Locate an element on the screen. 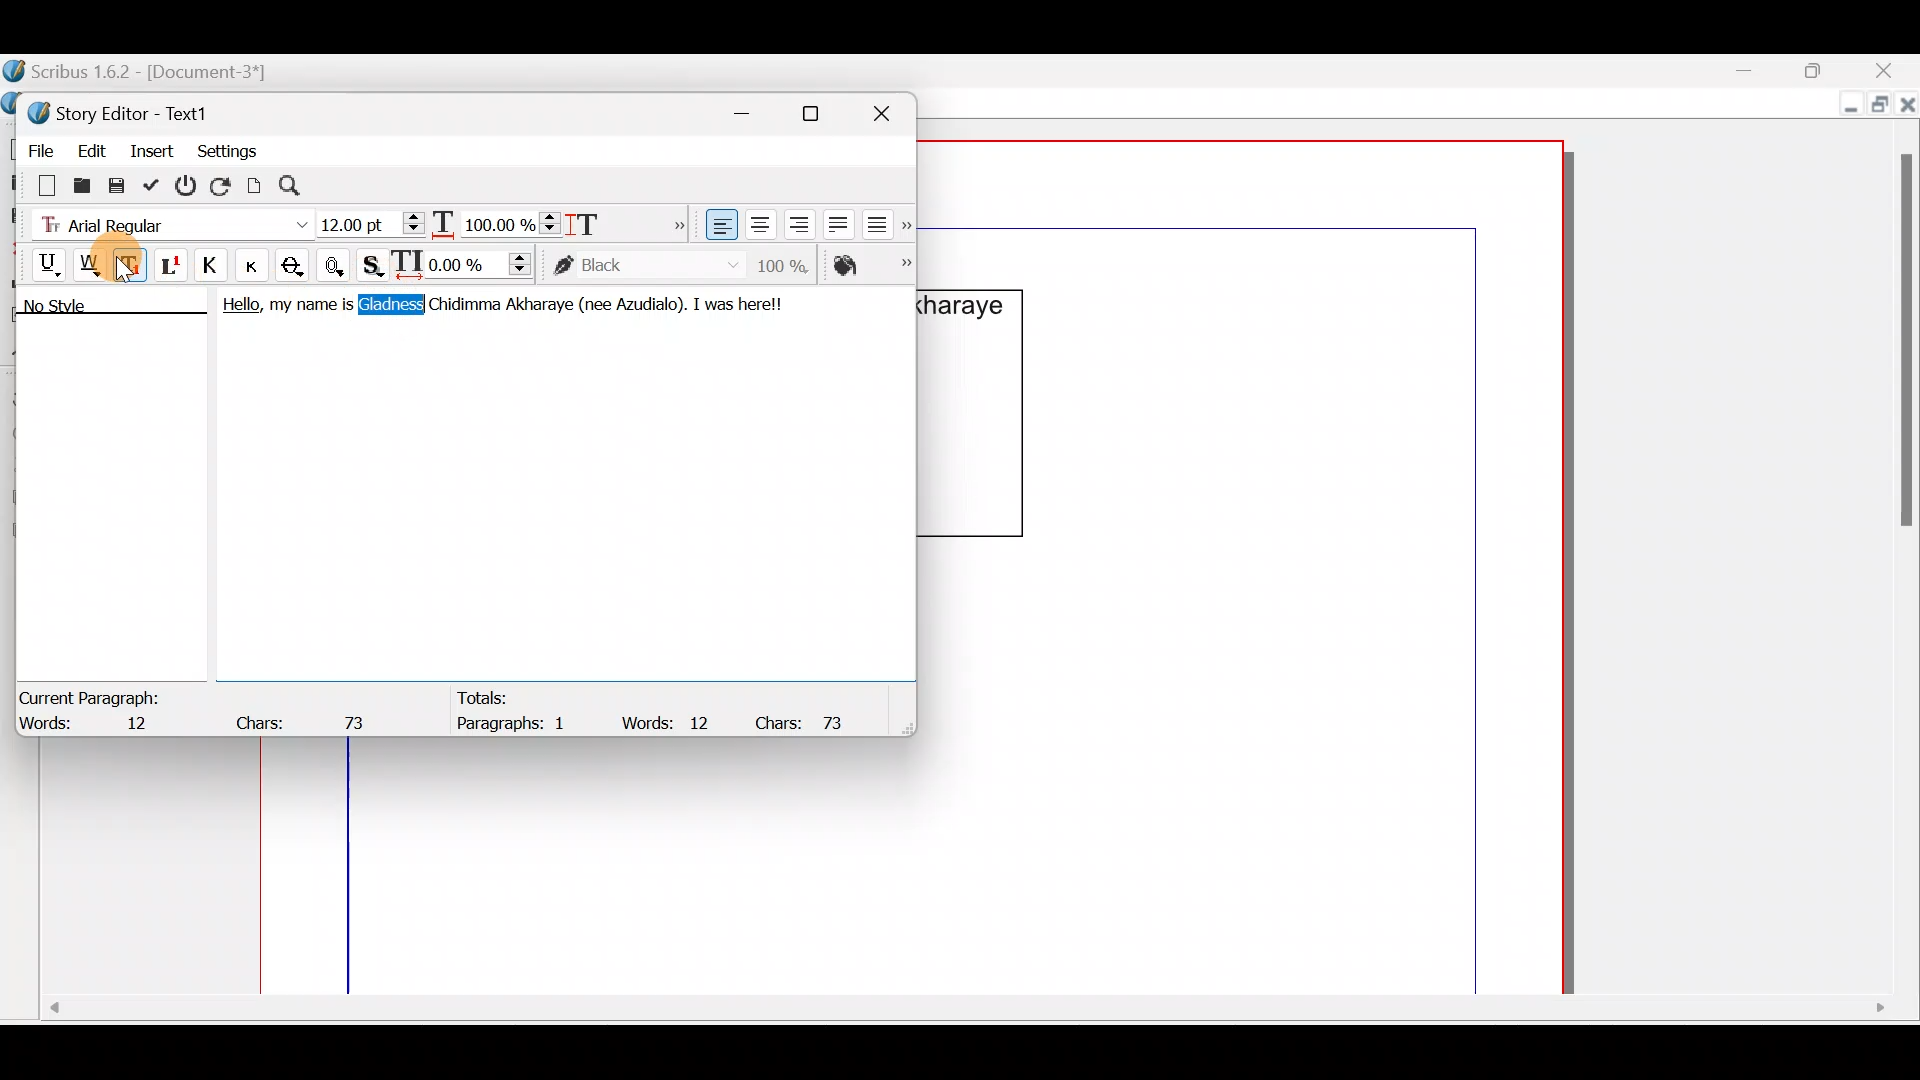  Maximize is located at coordinates (1825, 69).